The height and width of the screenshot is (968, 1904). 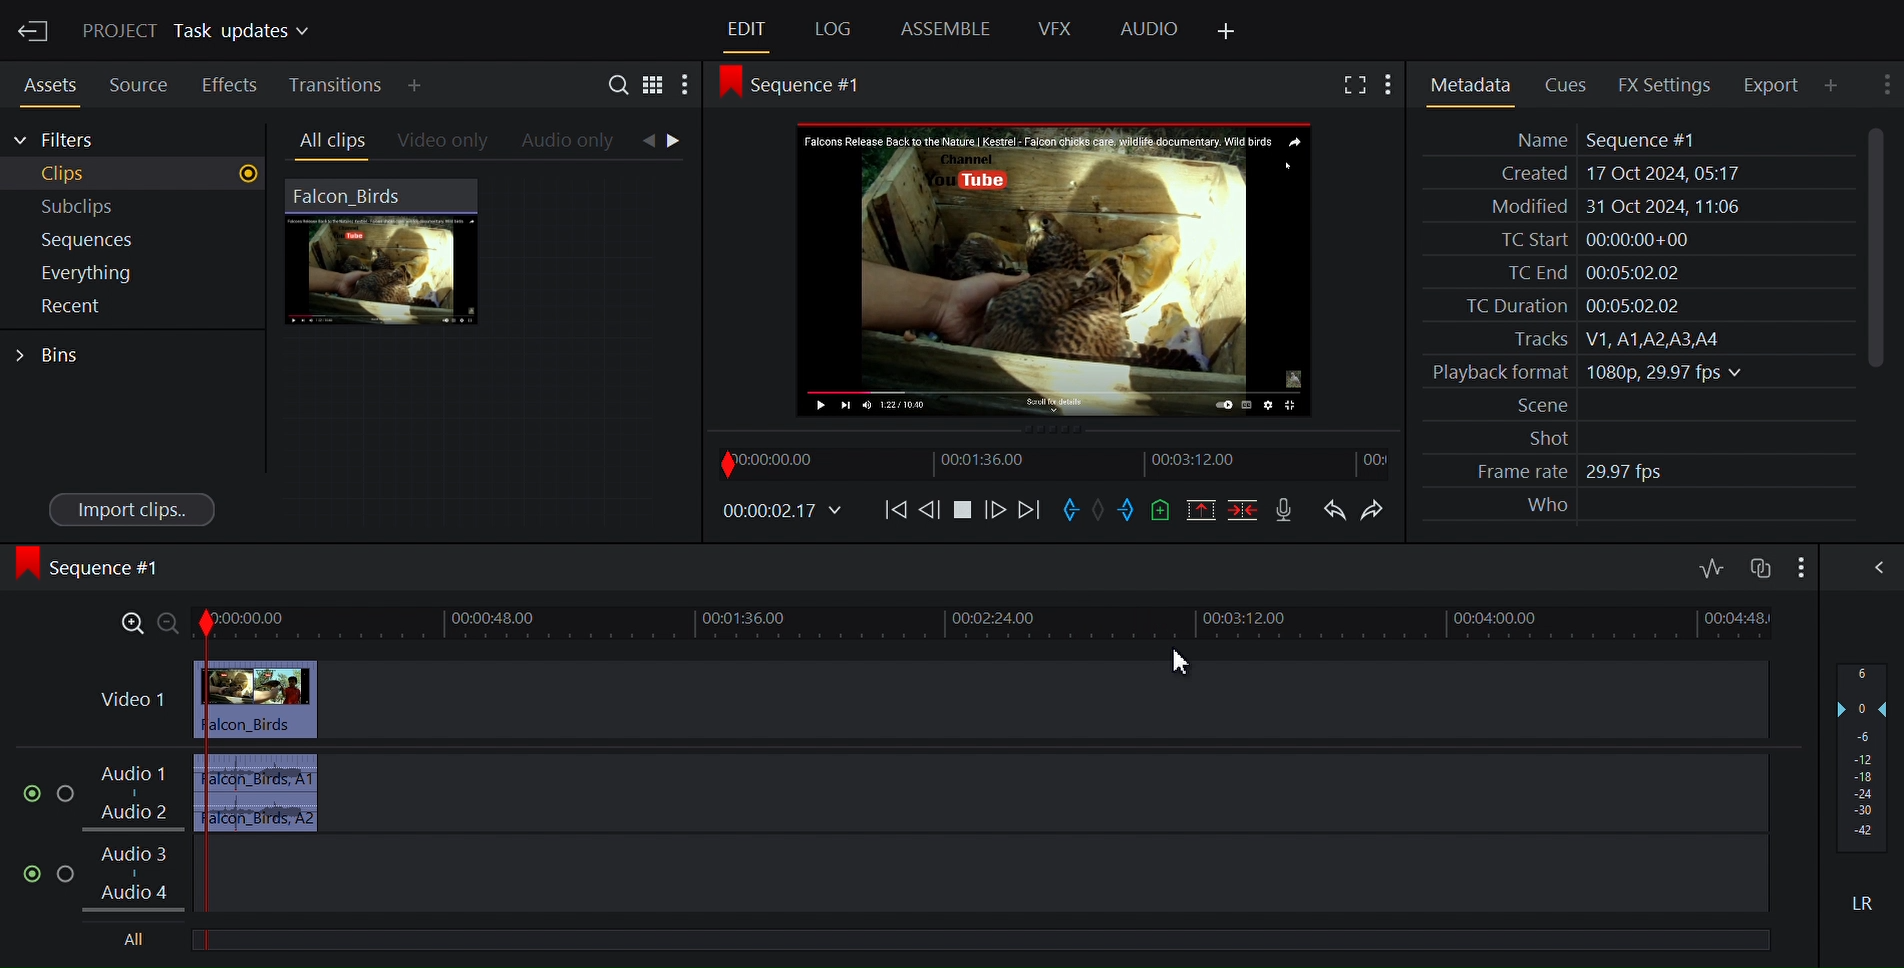 What do you see at coordinates (1595, 139) in the screenshot?
I see `Name Sequence #1` at bounding box center [1595, 139].